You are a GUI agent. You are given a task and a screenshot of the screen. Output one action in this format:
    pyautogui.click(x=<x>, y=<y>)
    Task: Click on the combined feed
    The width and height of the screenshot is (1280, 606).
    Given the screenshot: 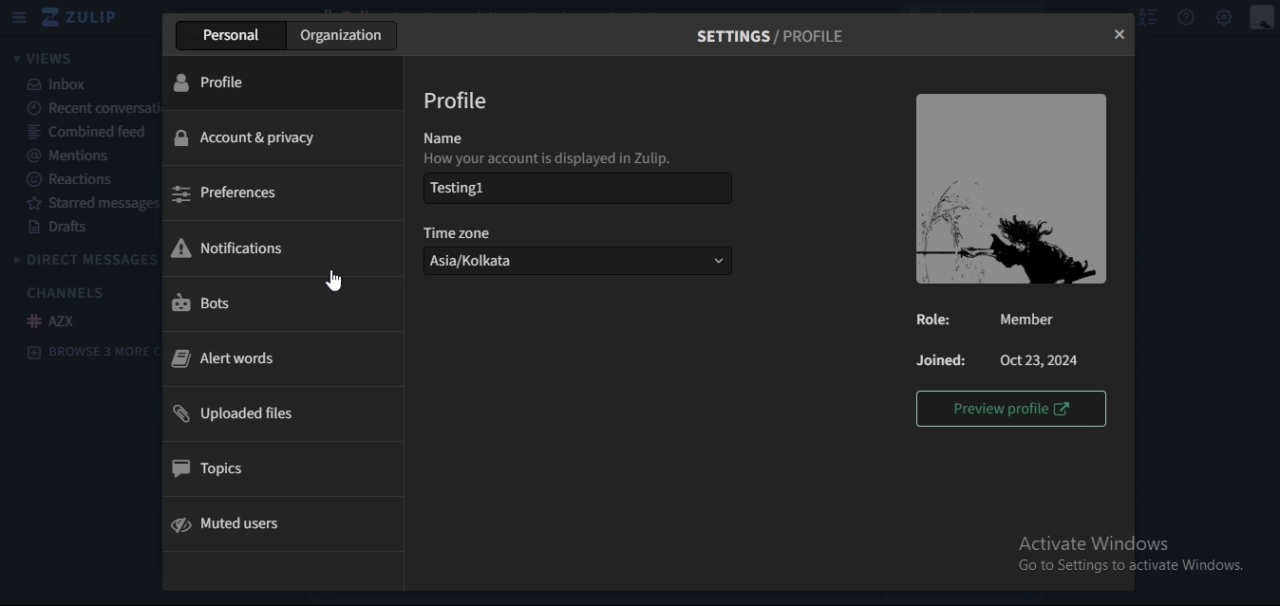 What is the action you would take?
    pyautogui.click(x=89, y=131)
    